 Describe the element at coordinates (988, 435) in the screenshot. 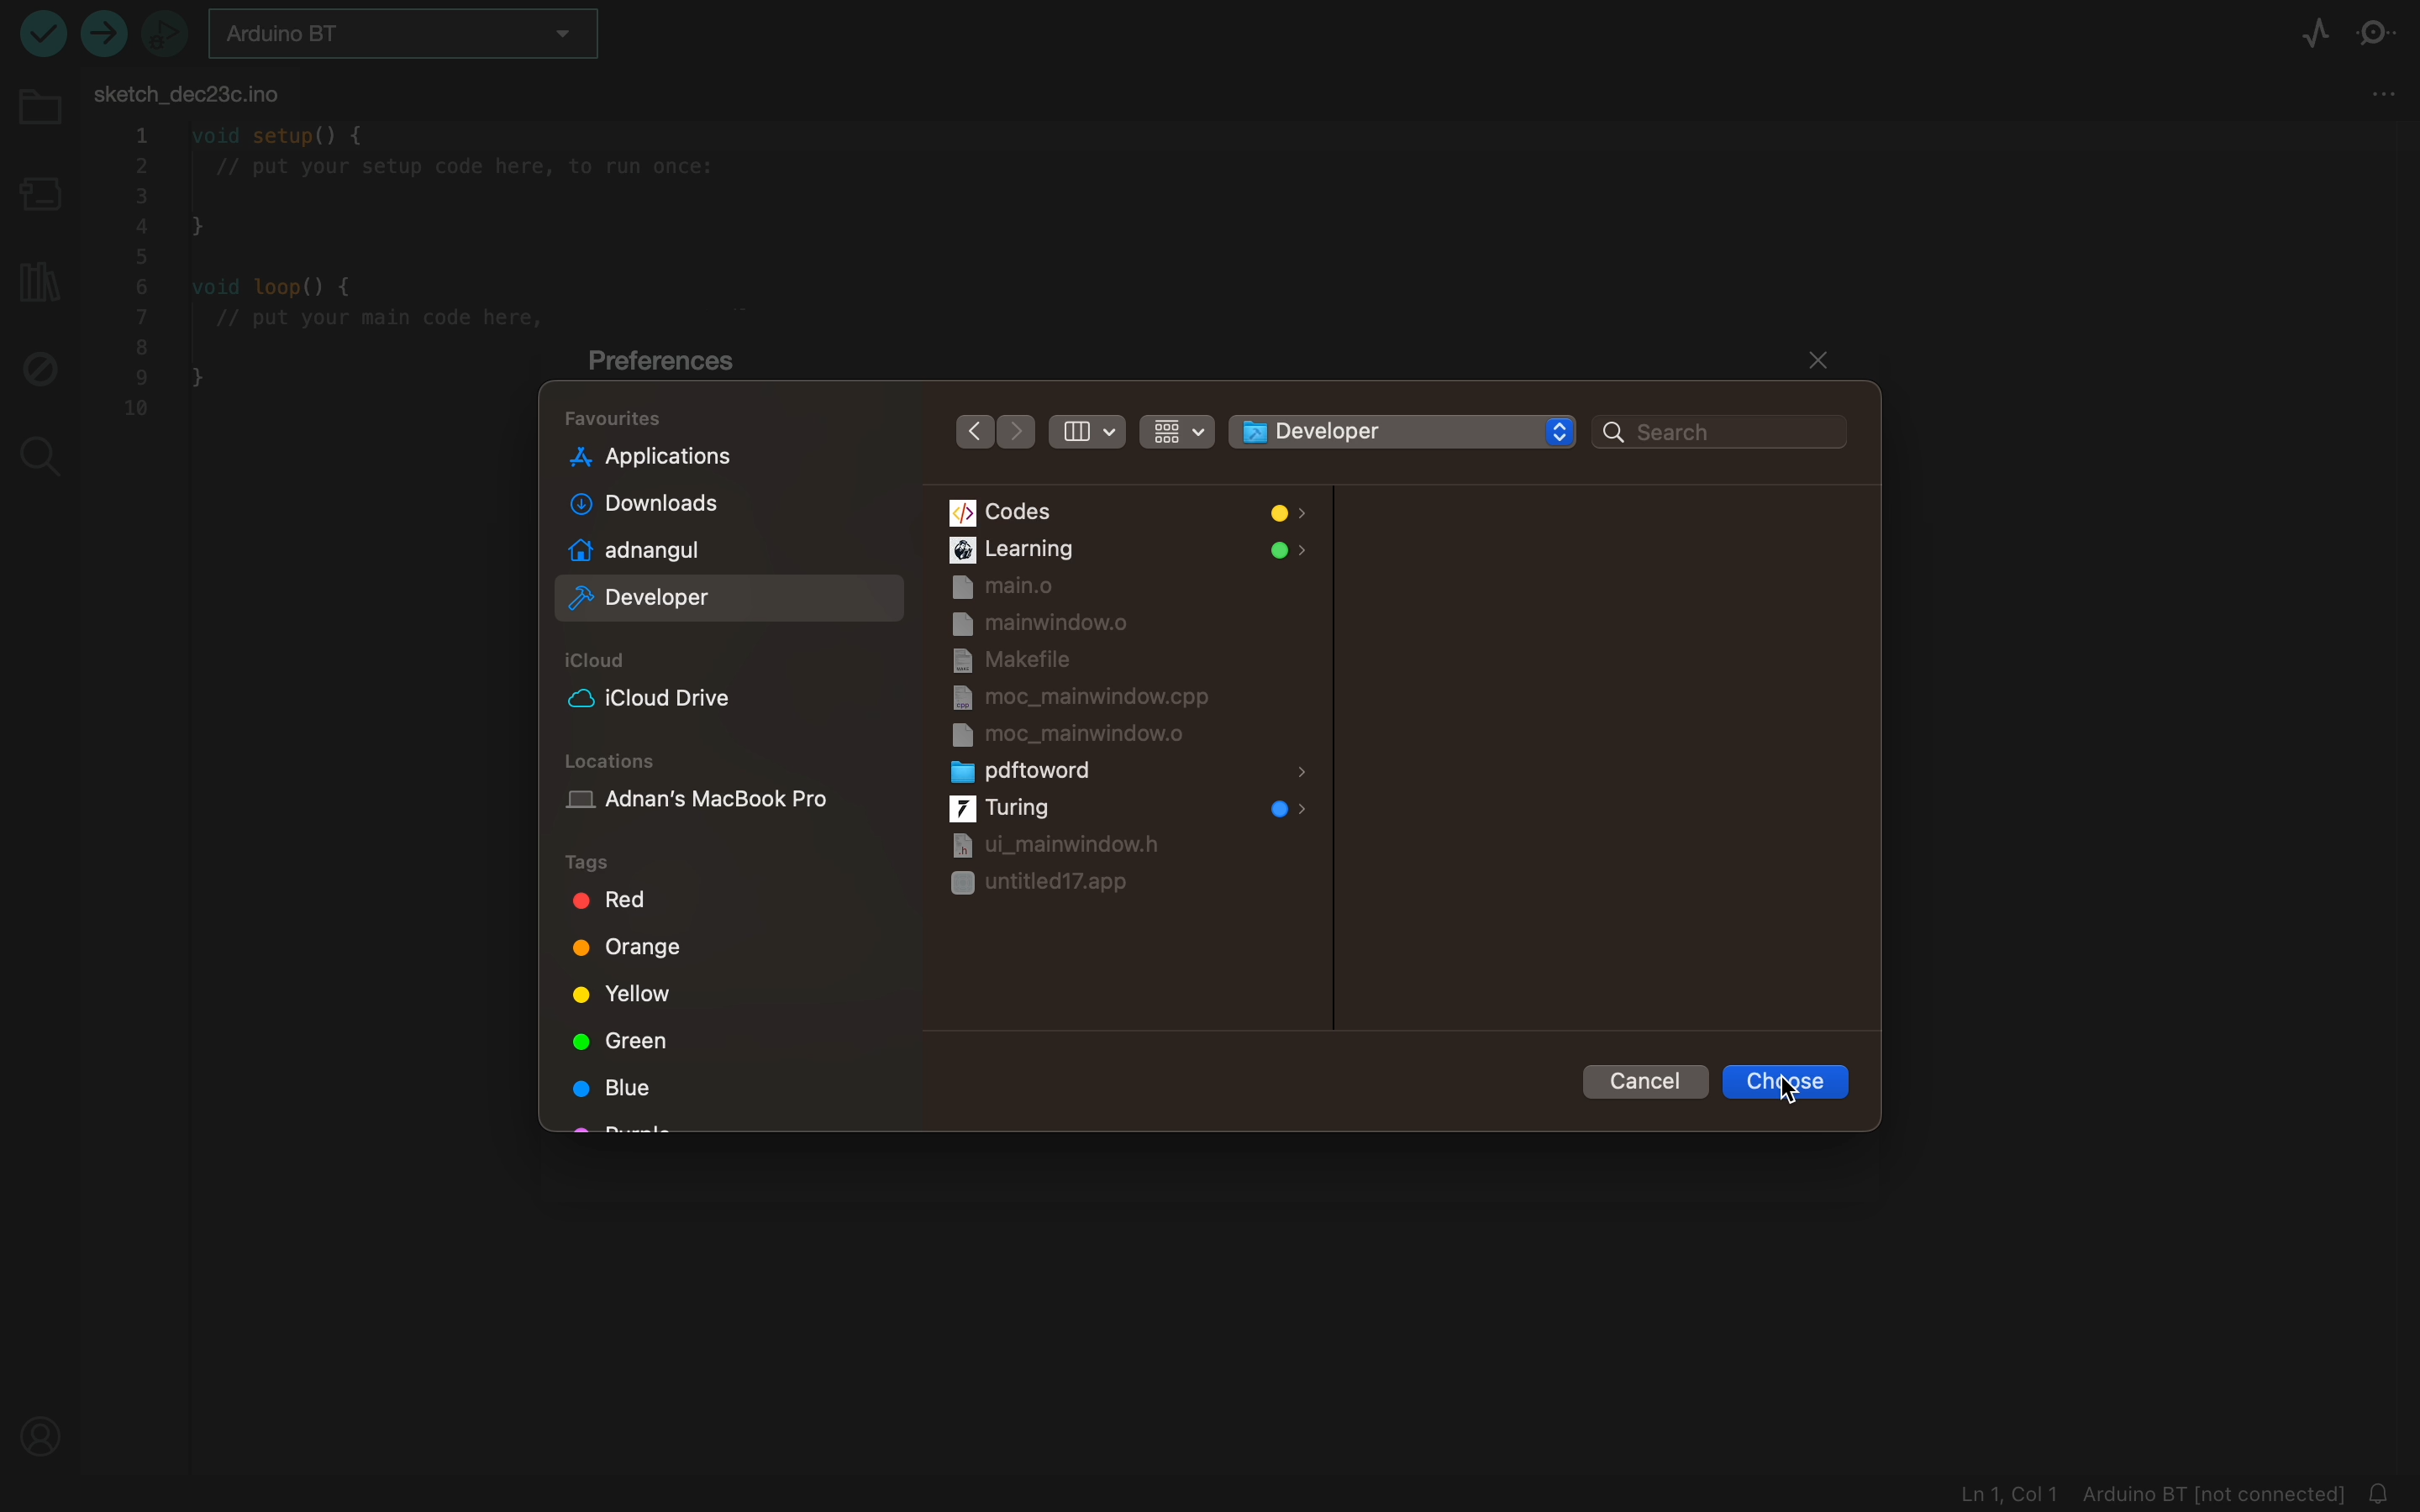

I see `arrows` at that location.